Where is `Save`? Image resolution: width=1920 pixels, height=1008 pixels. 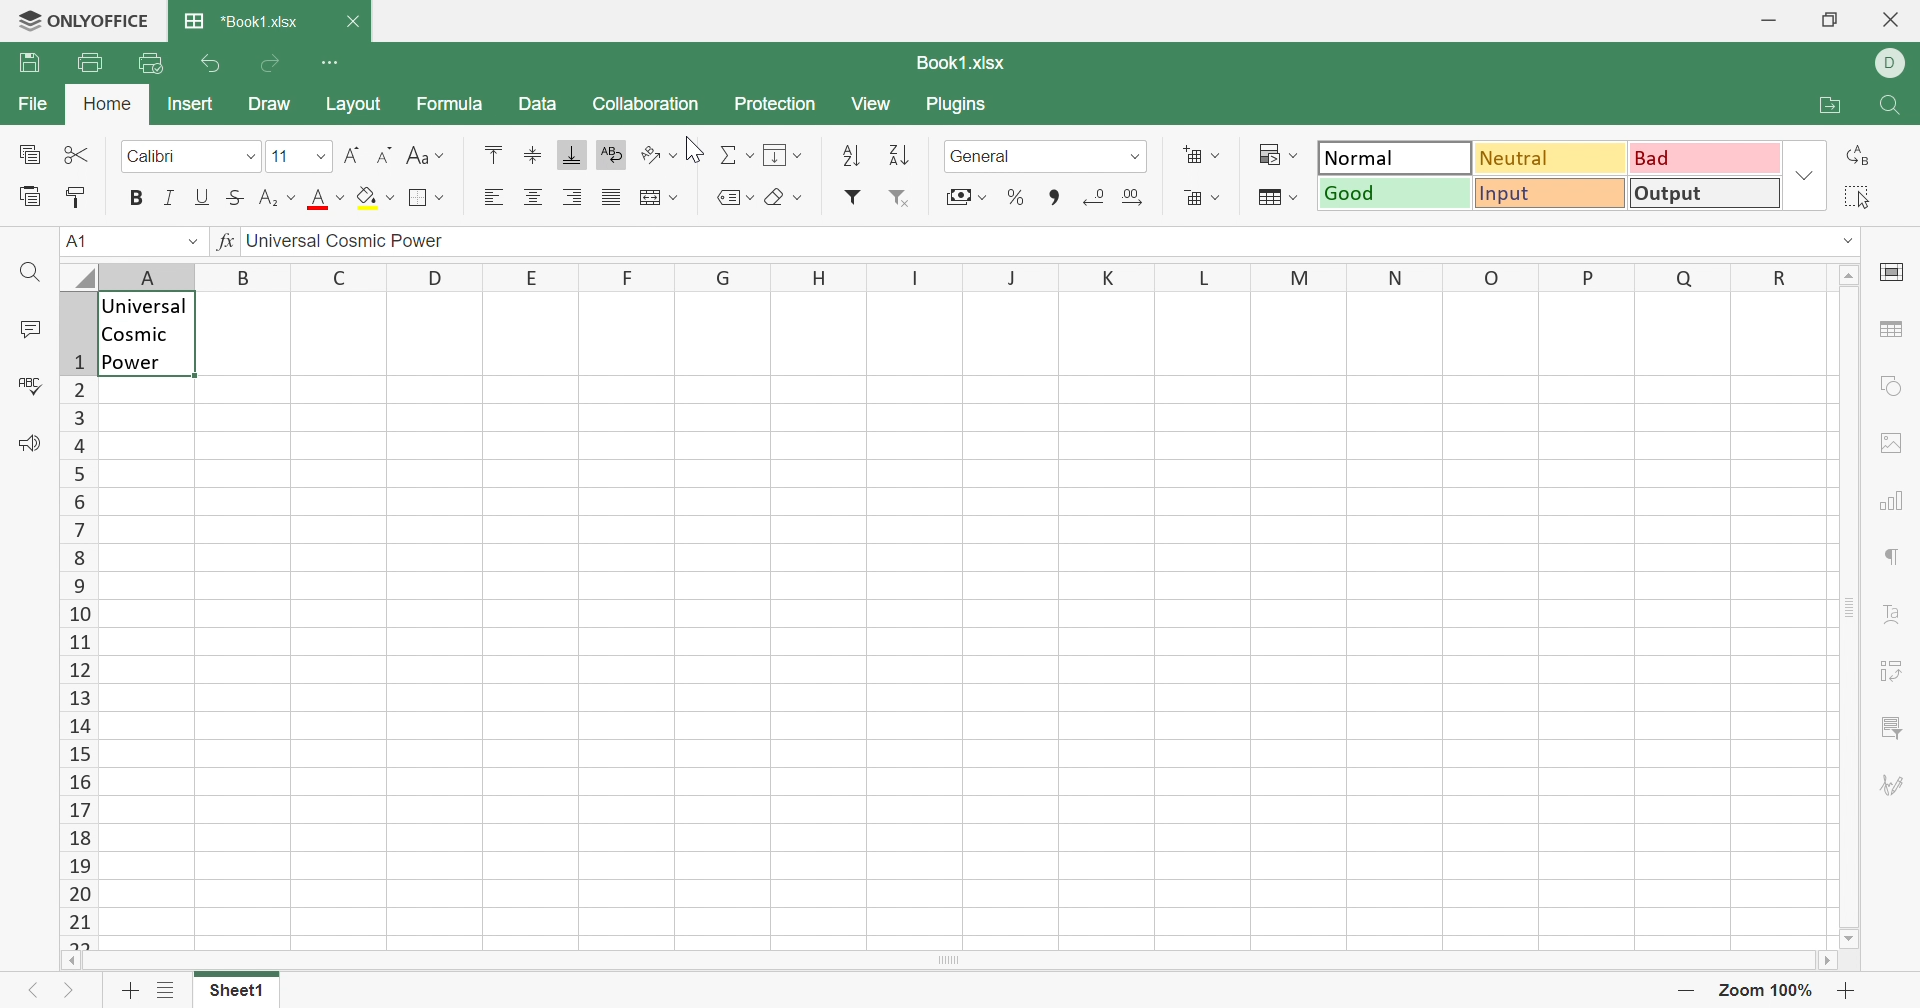
Save is located at coordinates (31, 62).